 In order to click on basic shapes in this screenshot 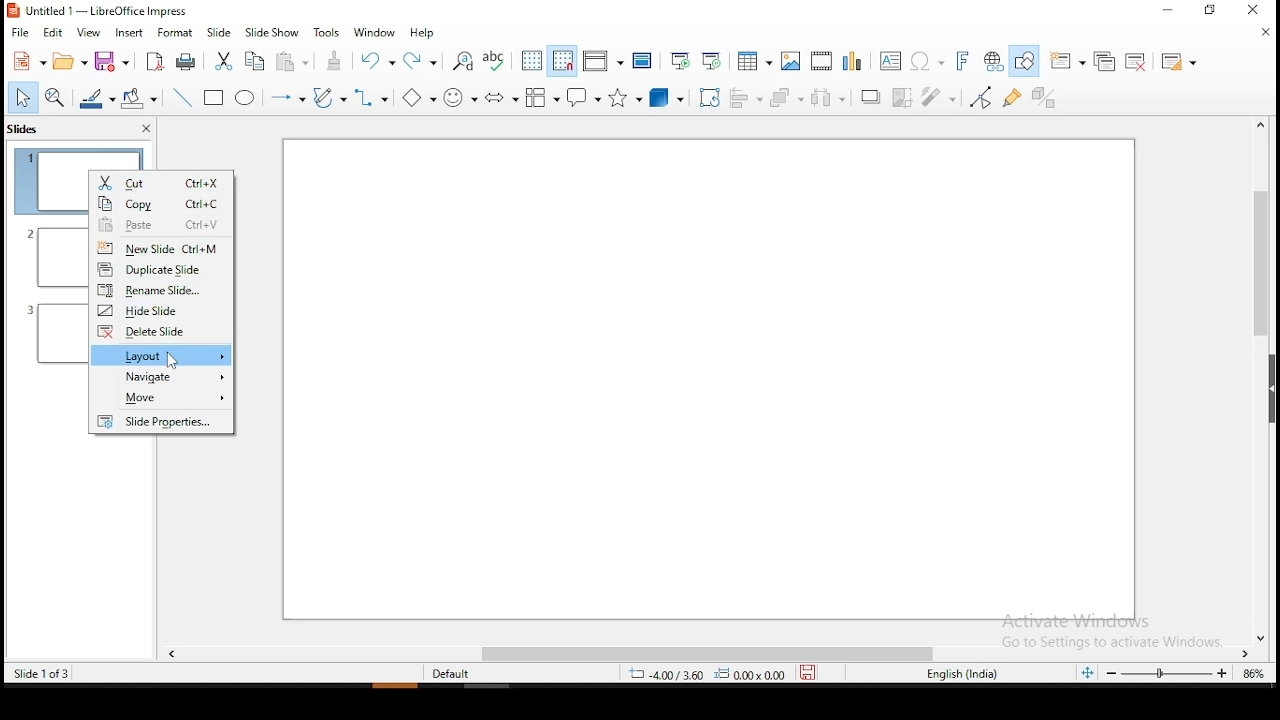, I will do `click(418, 98)`.